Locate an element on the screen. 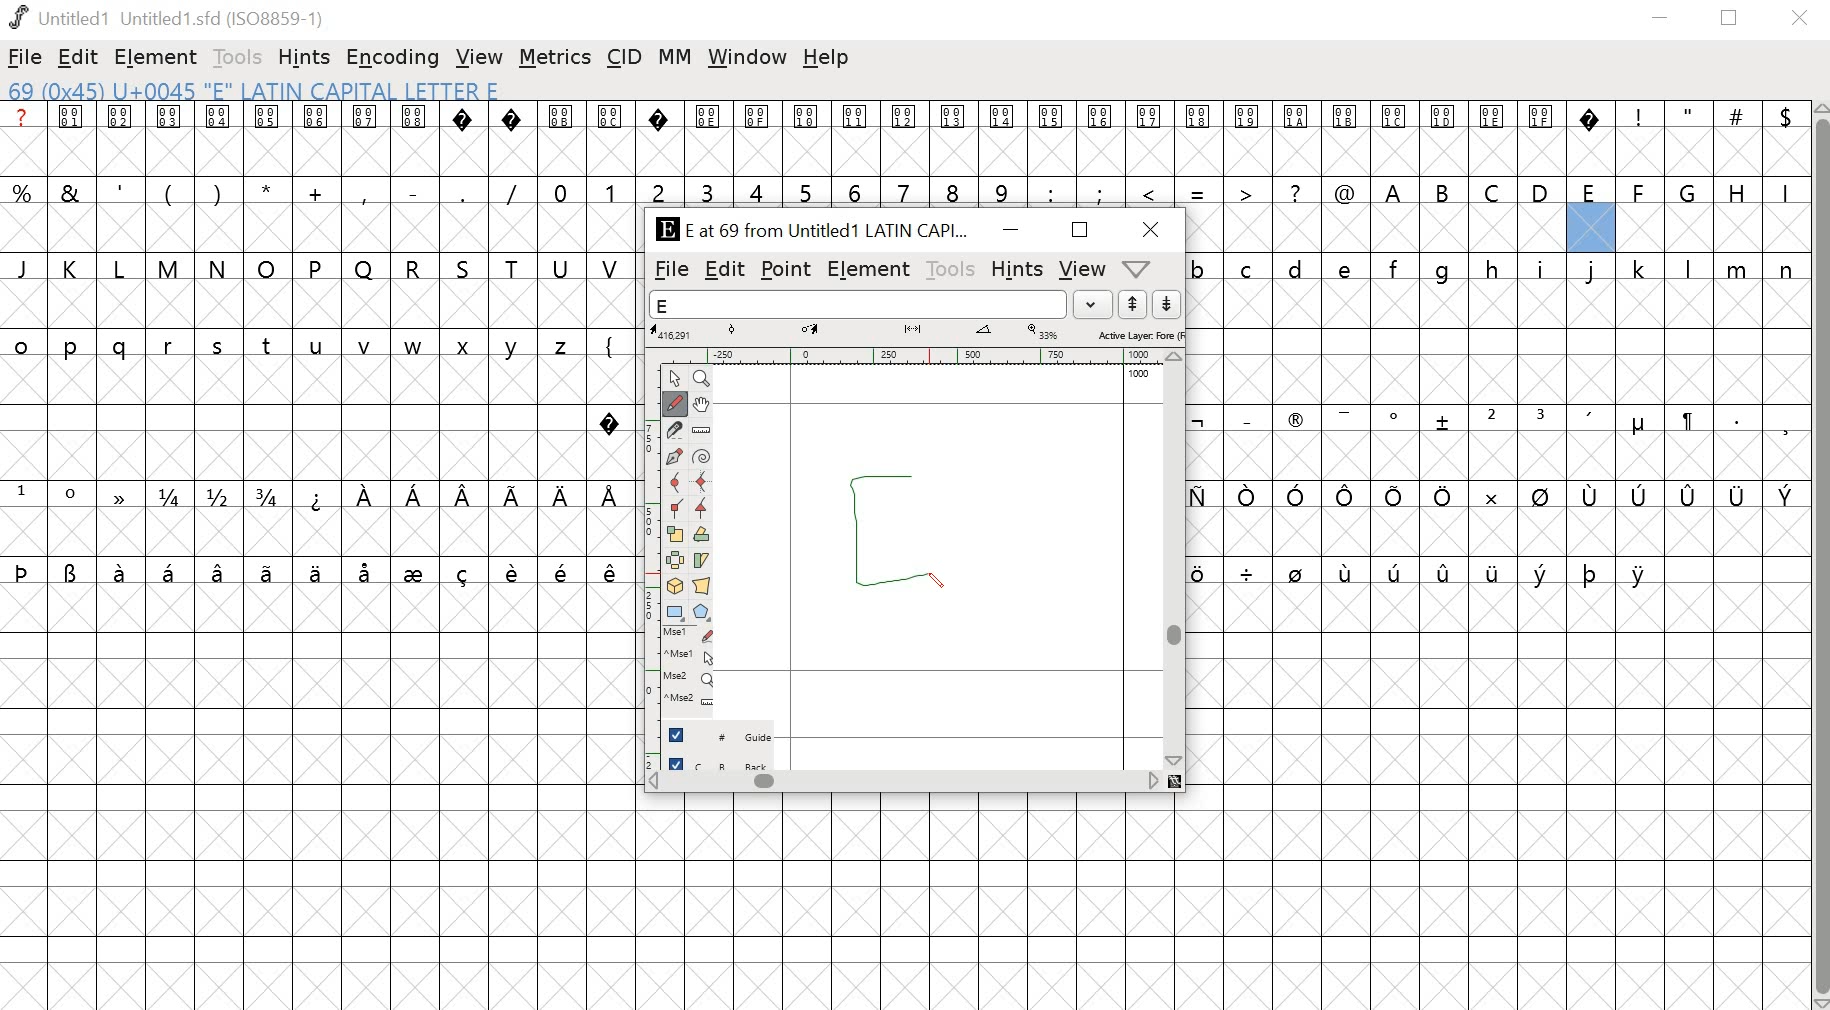  special characters is located at coordinates (316, 494).